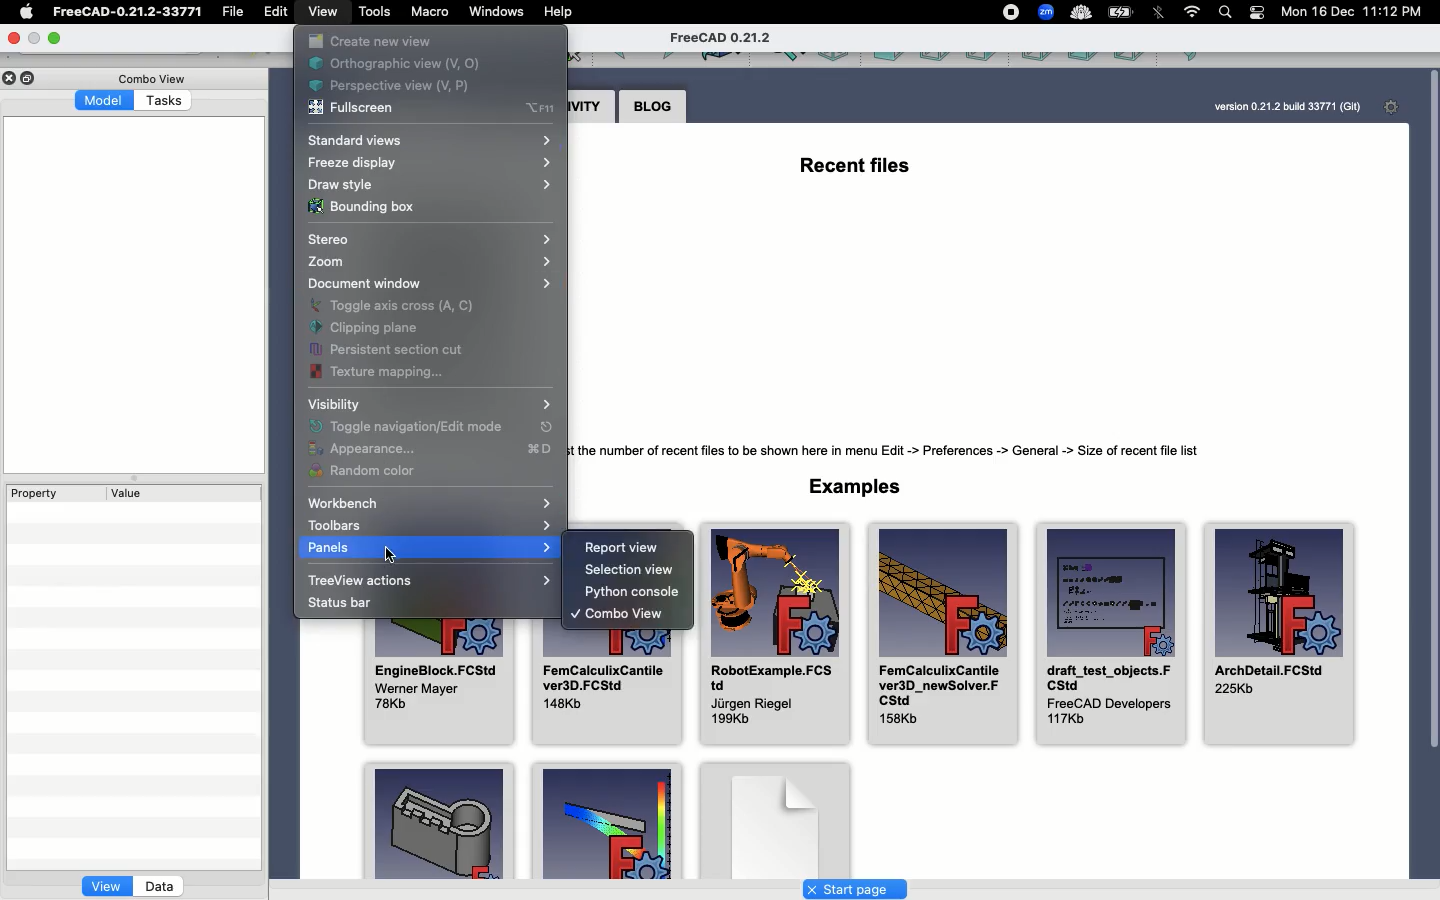 This screenshot has height=900, width=1440. Describe the element at coordinates (858, 487) in the screenshot. I see `Examples` at that location.